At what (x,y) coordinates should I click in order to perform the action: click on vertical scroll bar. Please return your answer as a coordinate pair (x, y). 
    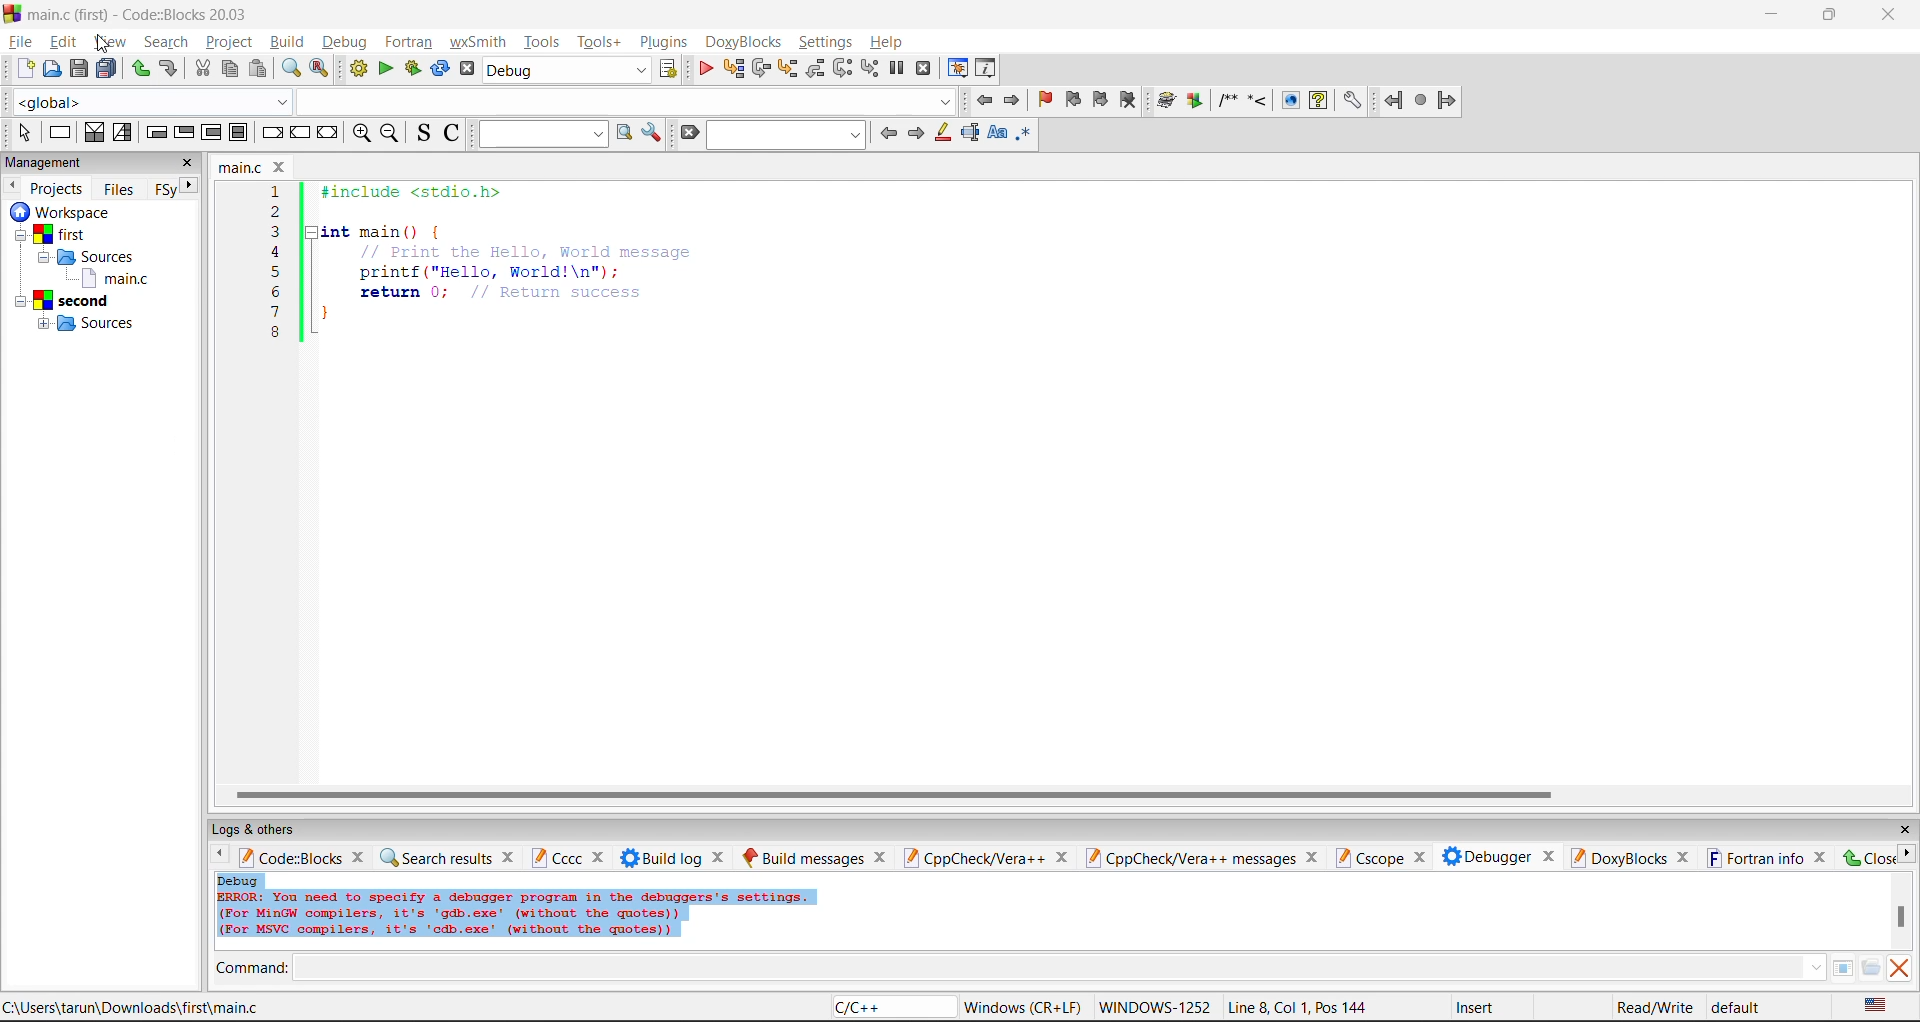
    Looking at the image, I should click on (1901, 919).